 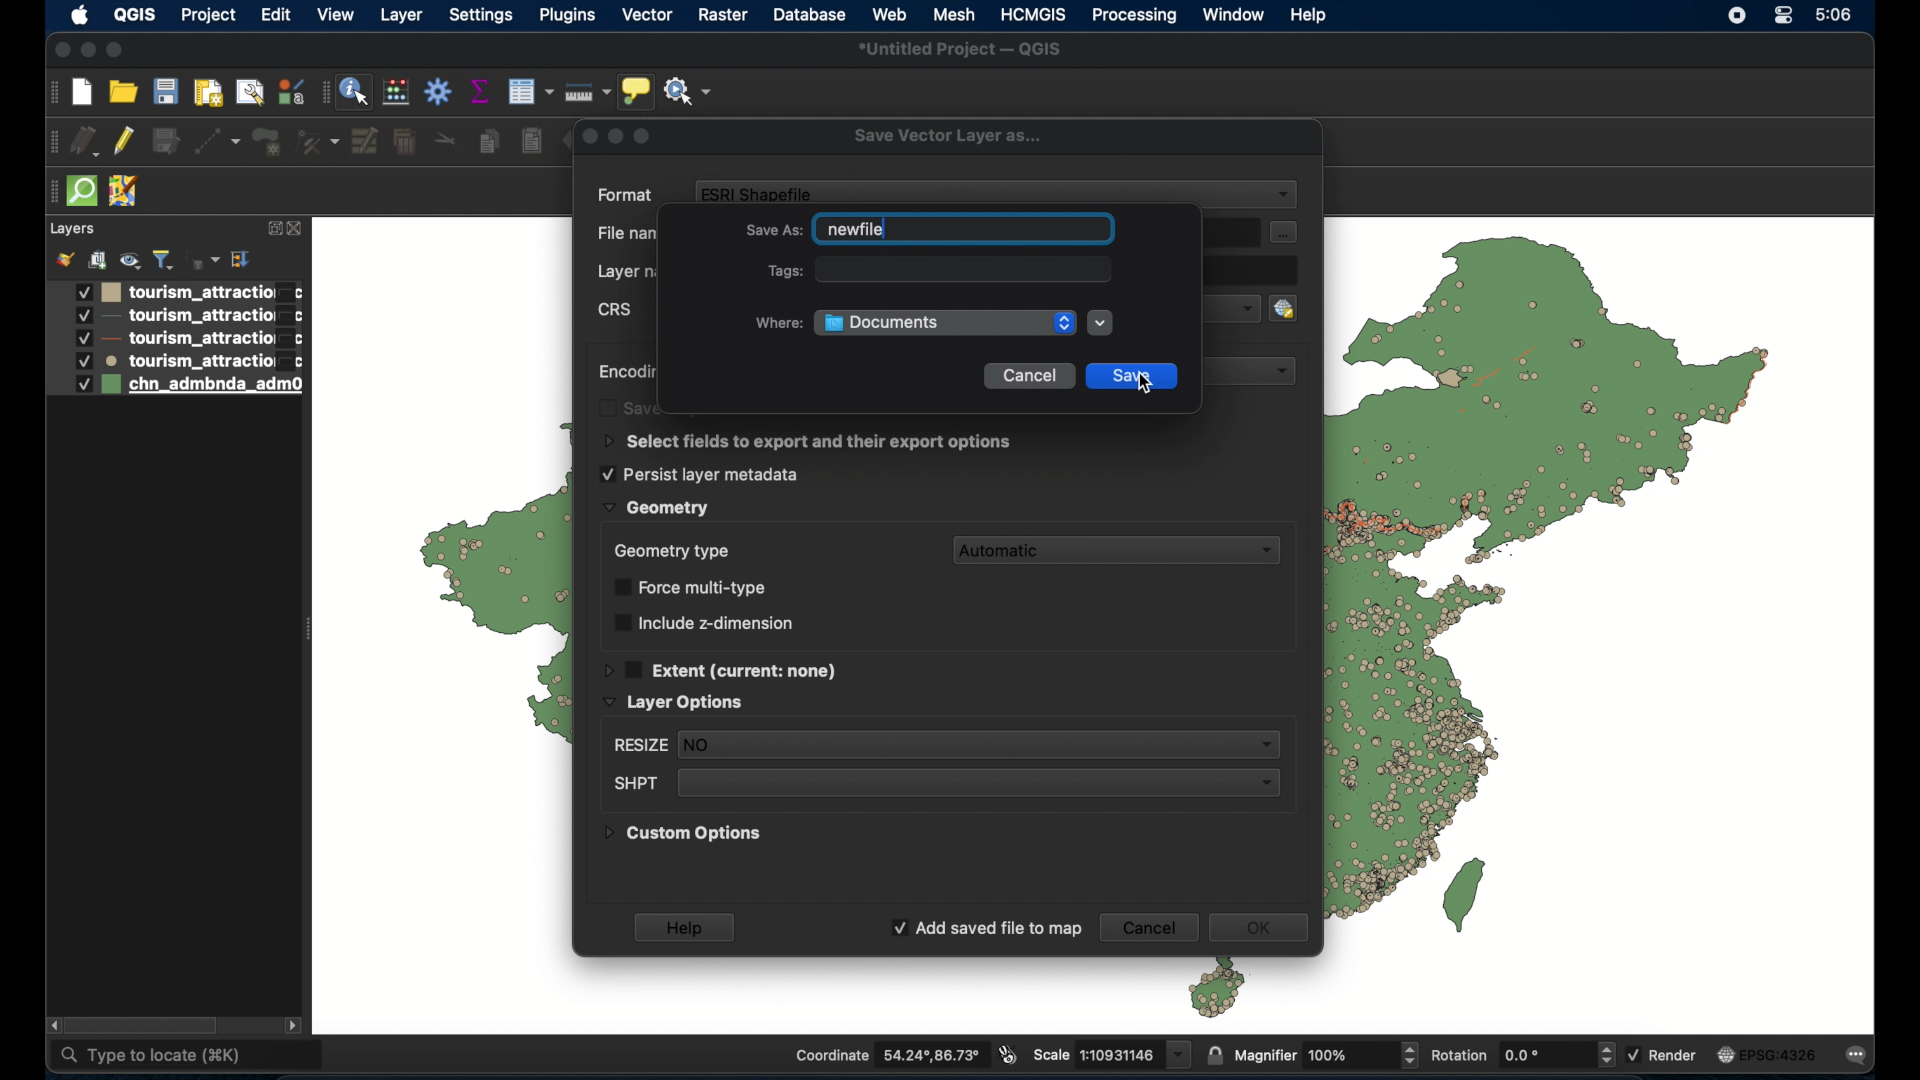 What do you see at coordinates (129, 260) in the screenshot?
I see `manage map theme` at bounding box center [129, 260].